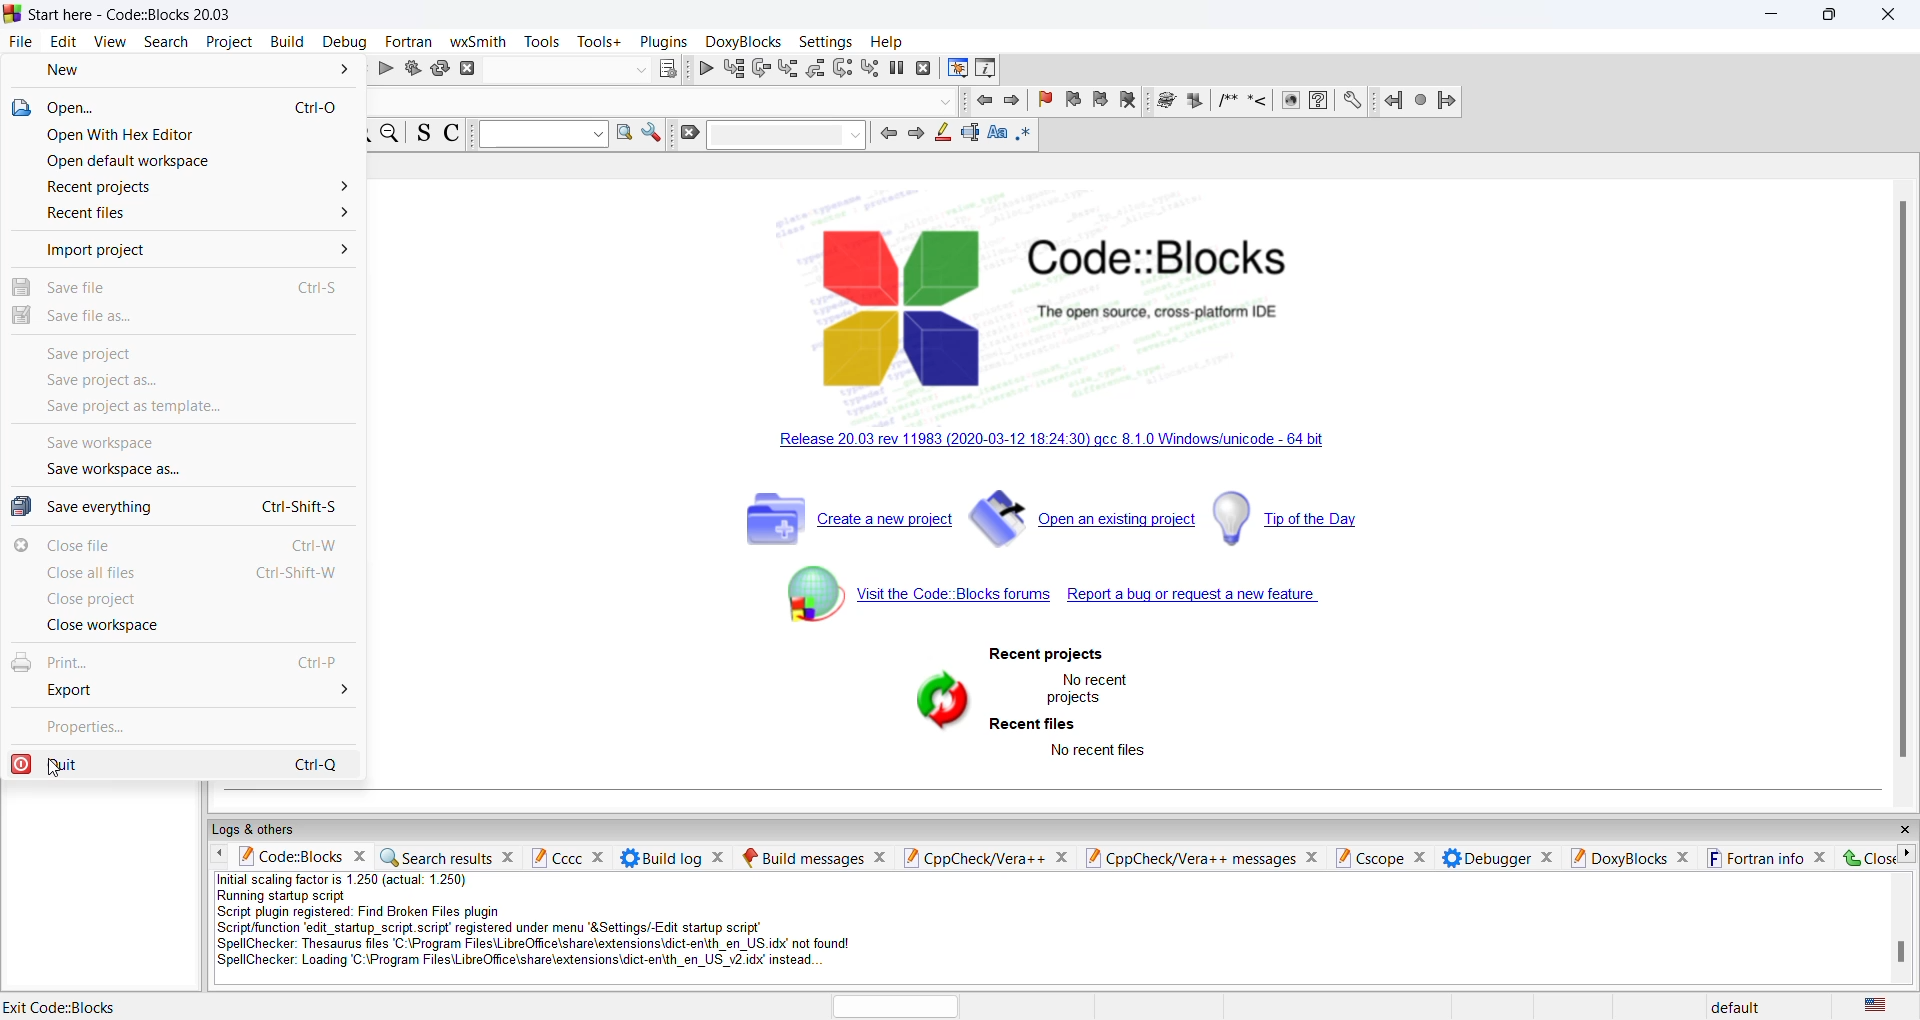 The height and width of the screenshot is (1020, 1920). Describe the element at coordinates (705, 68) in the screenshot. I see `debug continue` at that location.